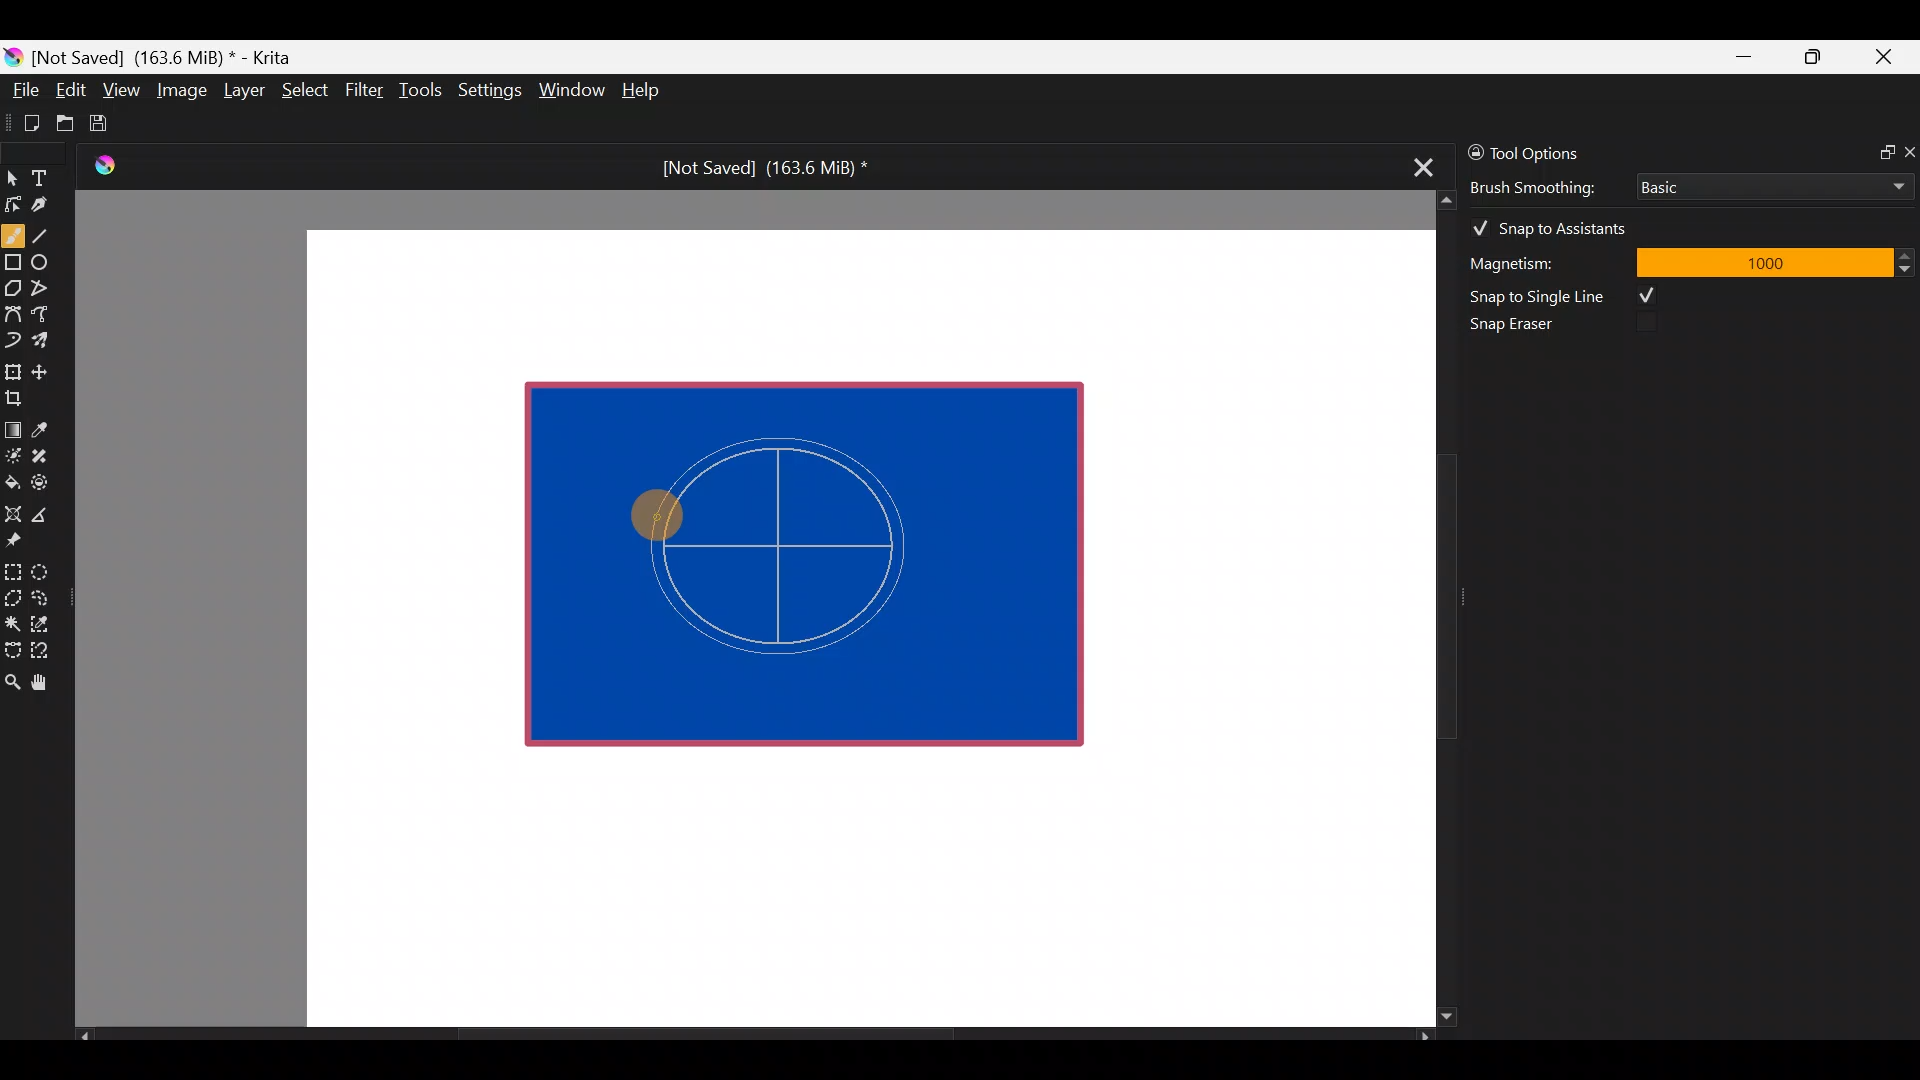  Describe the element at coordinates (172, 56) in the screenshot. I see `[Not Saved] (163.6 MiB) * - Krita` at that location.